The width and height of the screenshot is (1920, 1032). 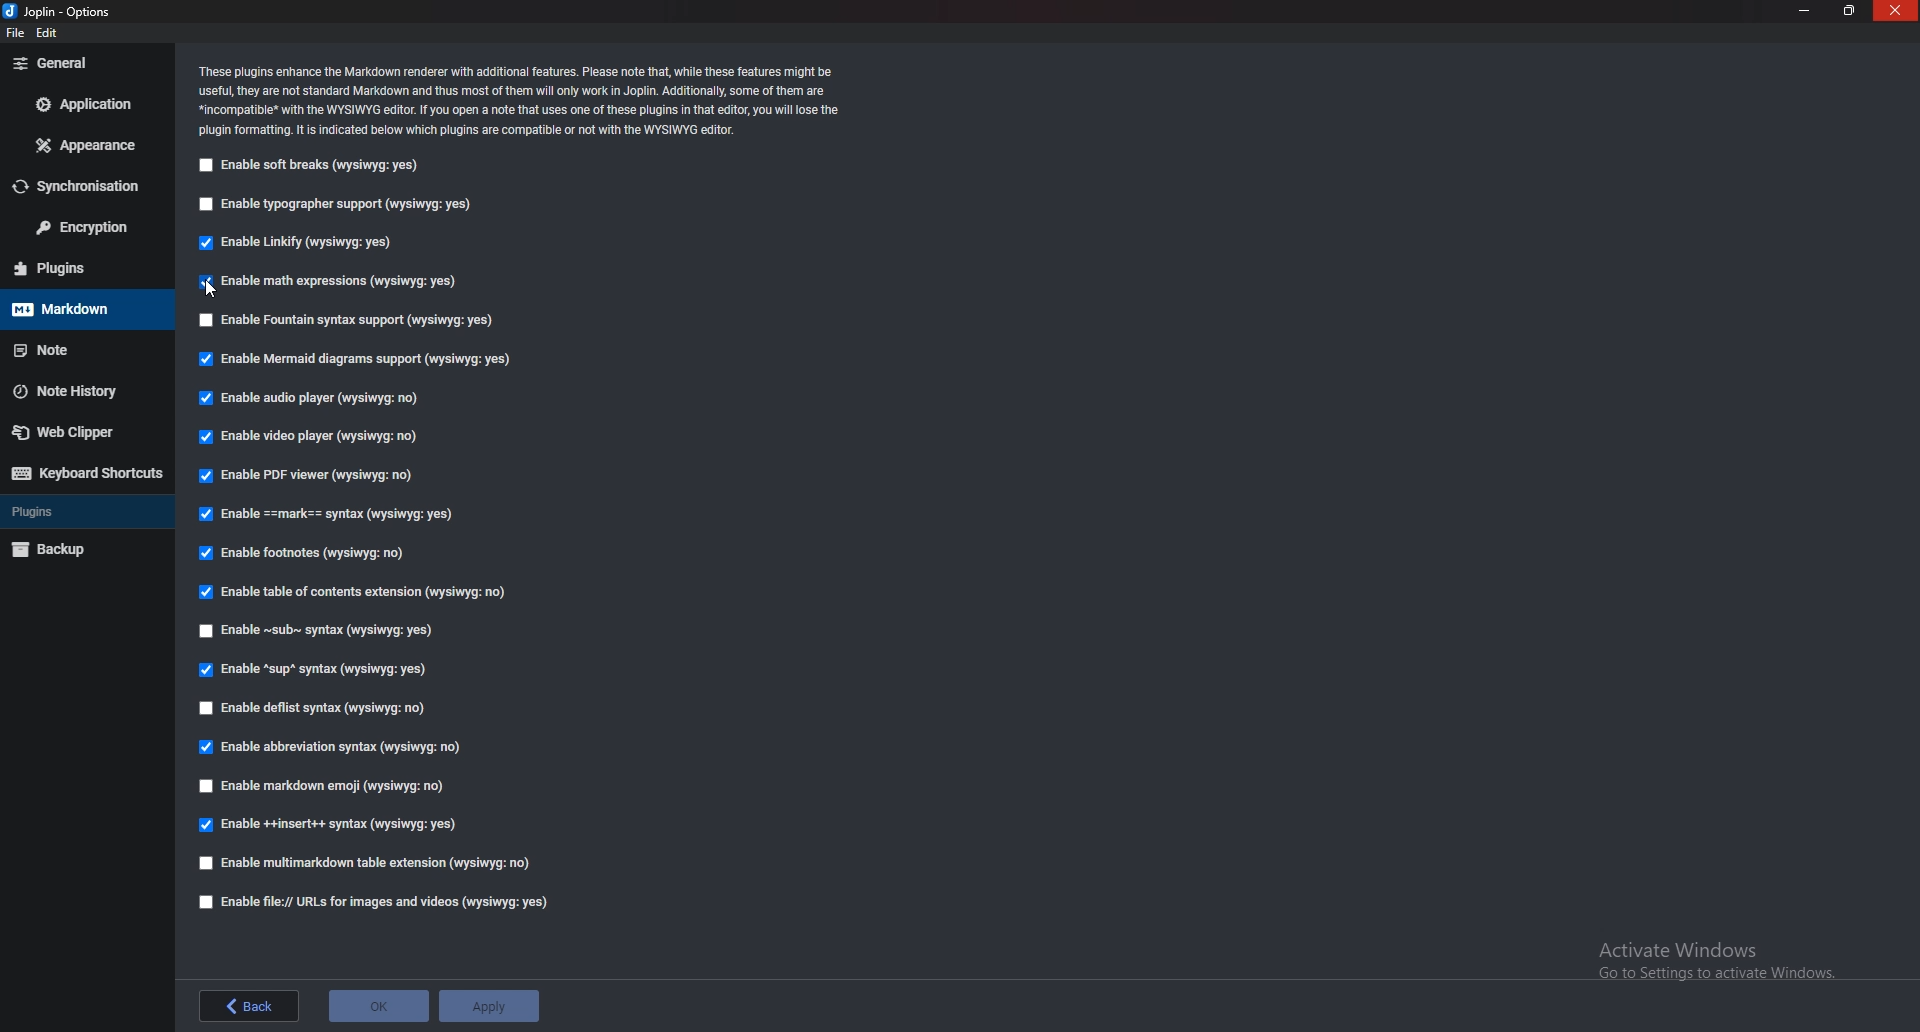 What do you see at coordinates (50, 34) in the screenshot?
I see `edit` at bounding box center [50, 34].